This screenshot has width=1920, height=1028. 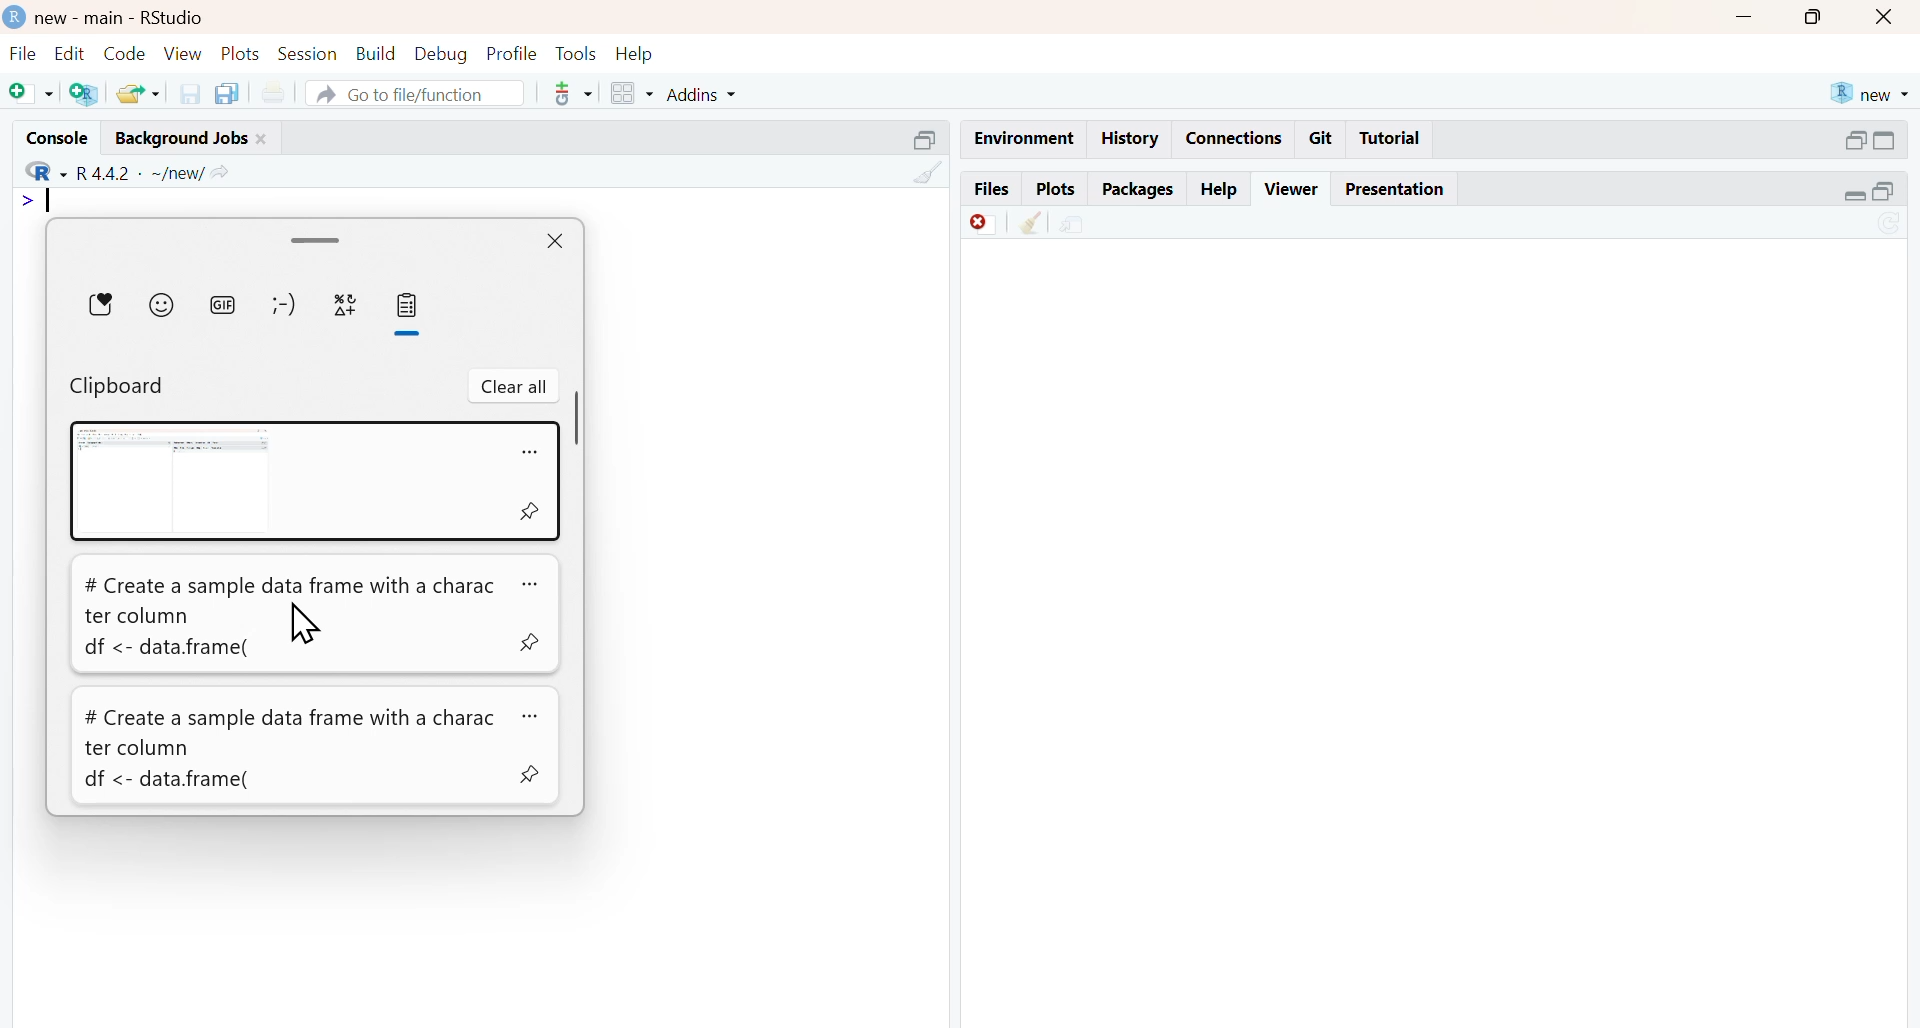 What do you see at coordinates (1892, 225) in the screenshot?
I see `sync` at bounding box center [1892, 225].